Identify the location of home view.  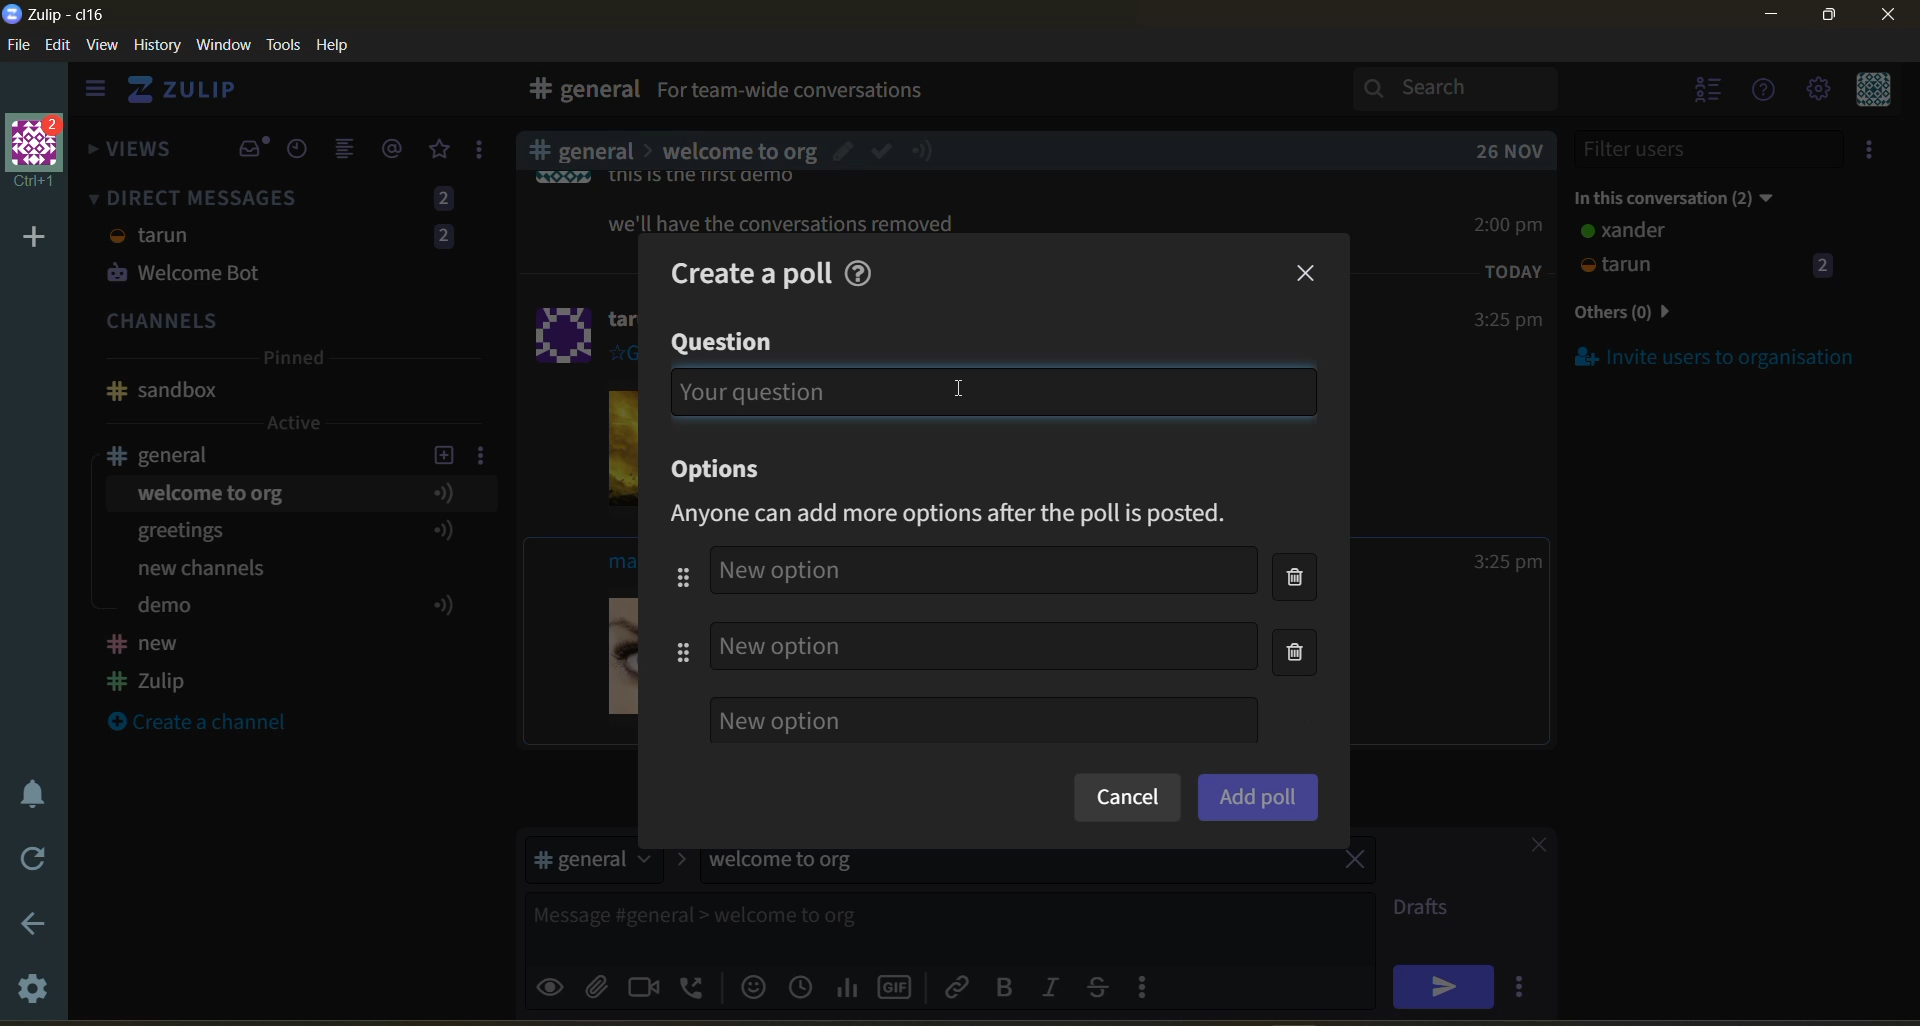
(196, 95).